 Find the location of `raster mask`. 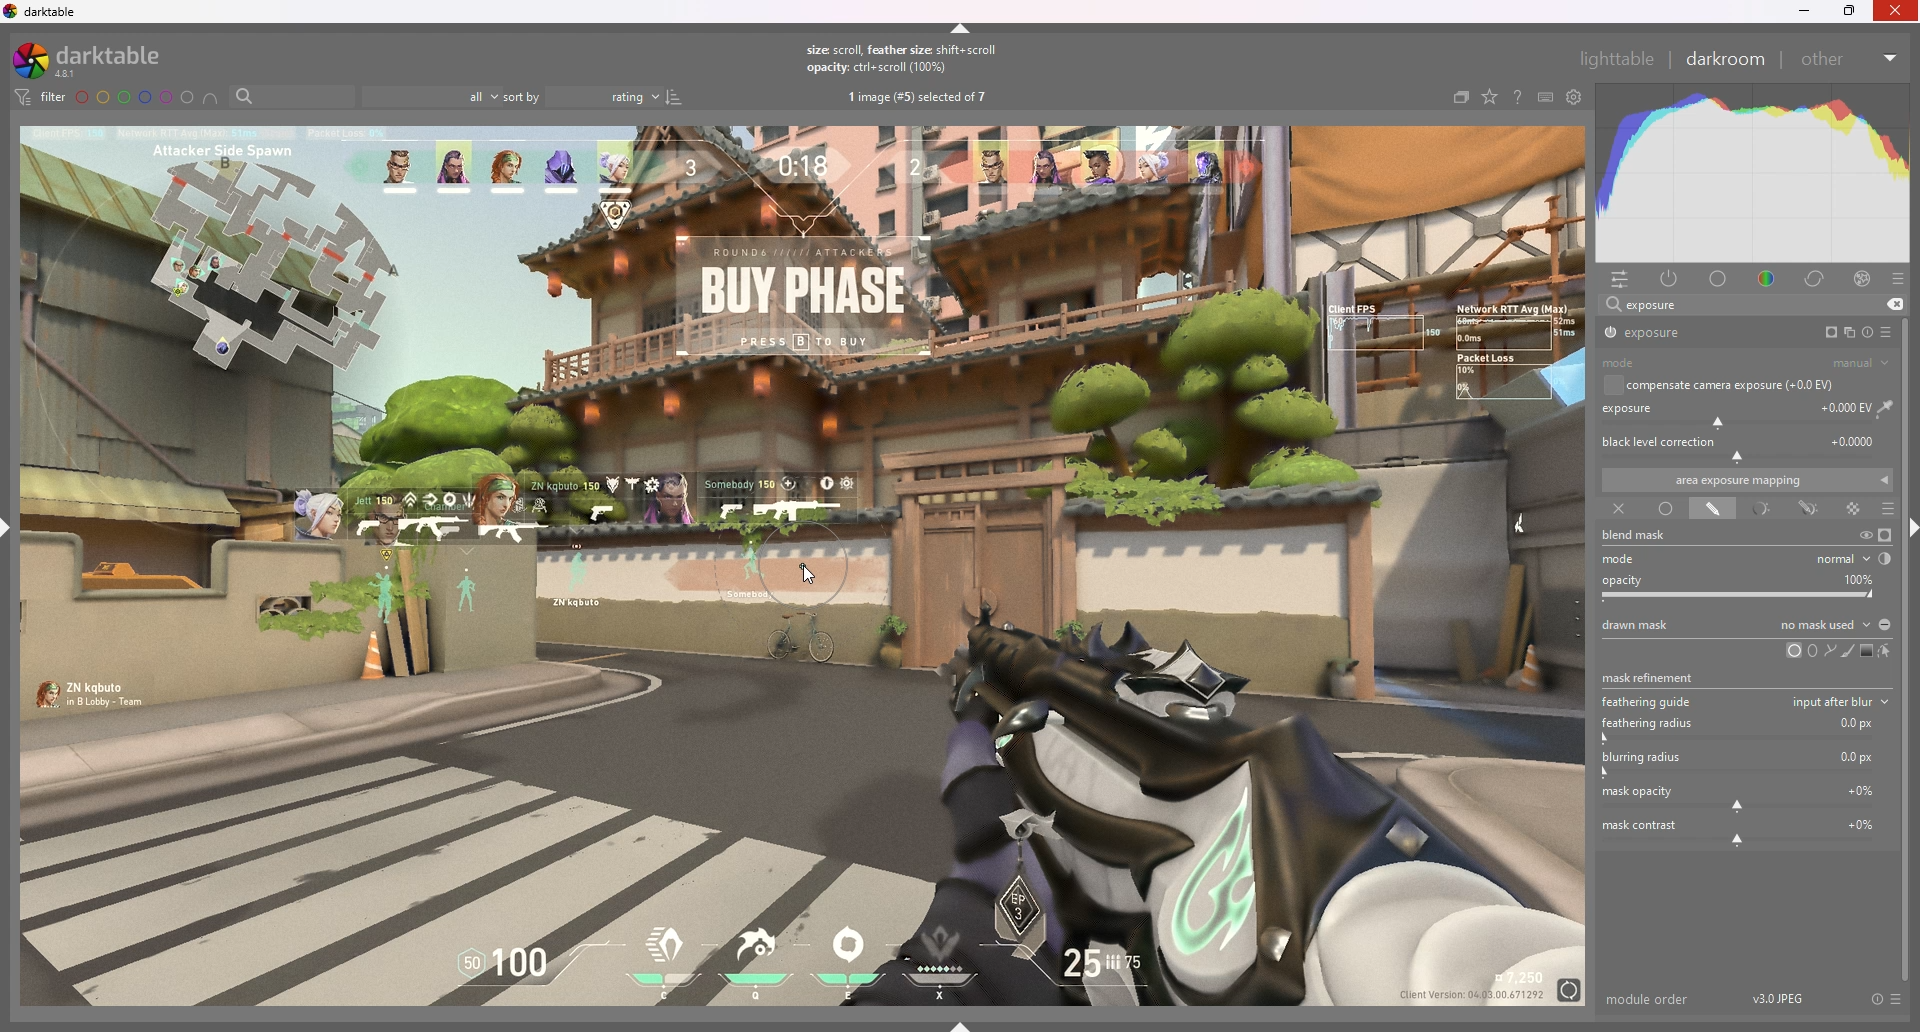

raster mask is located at coordinates (1854, 508).